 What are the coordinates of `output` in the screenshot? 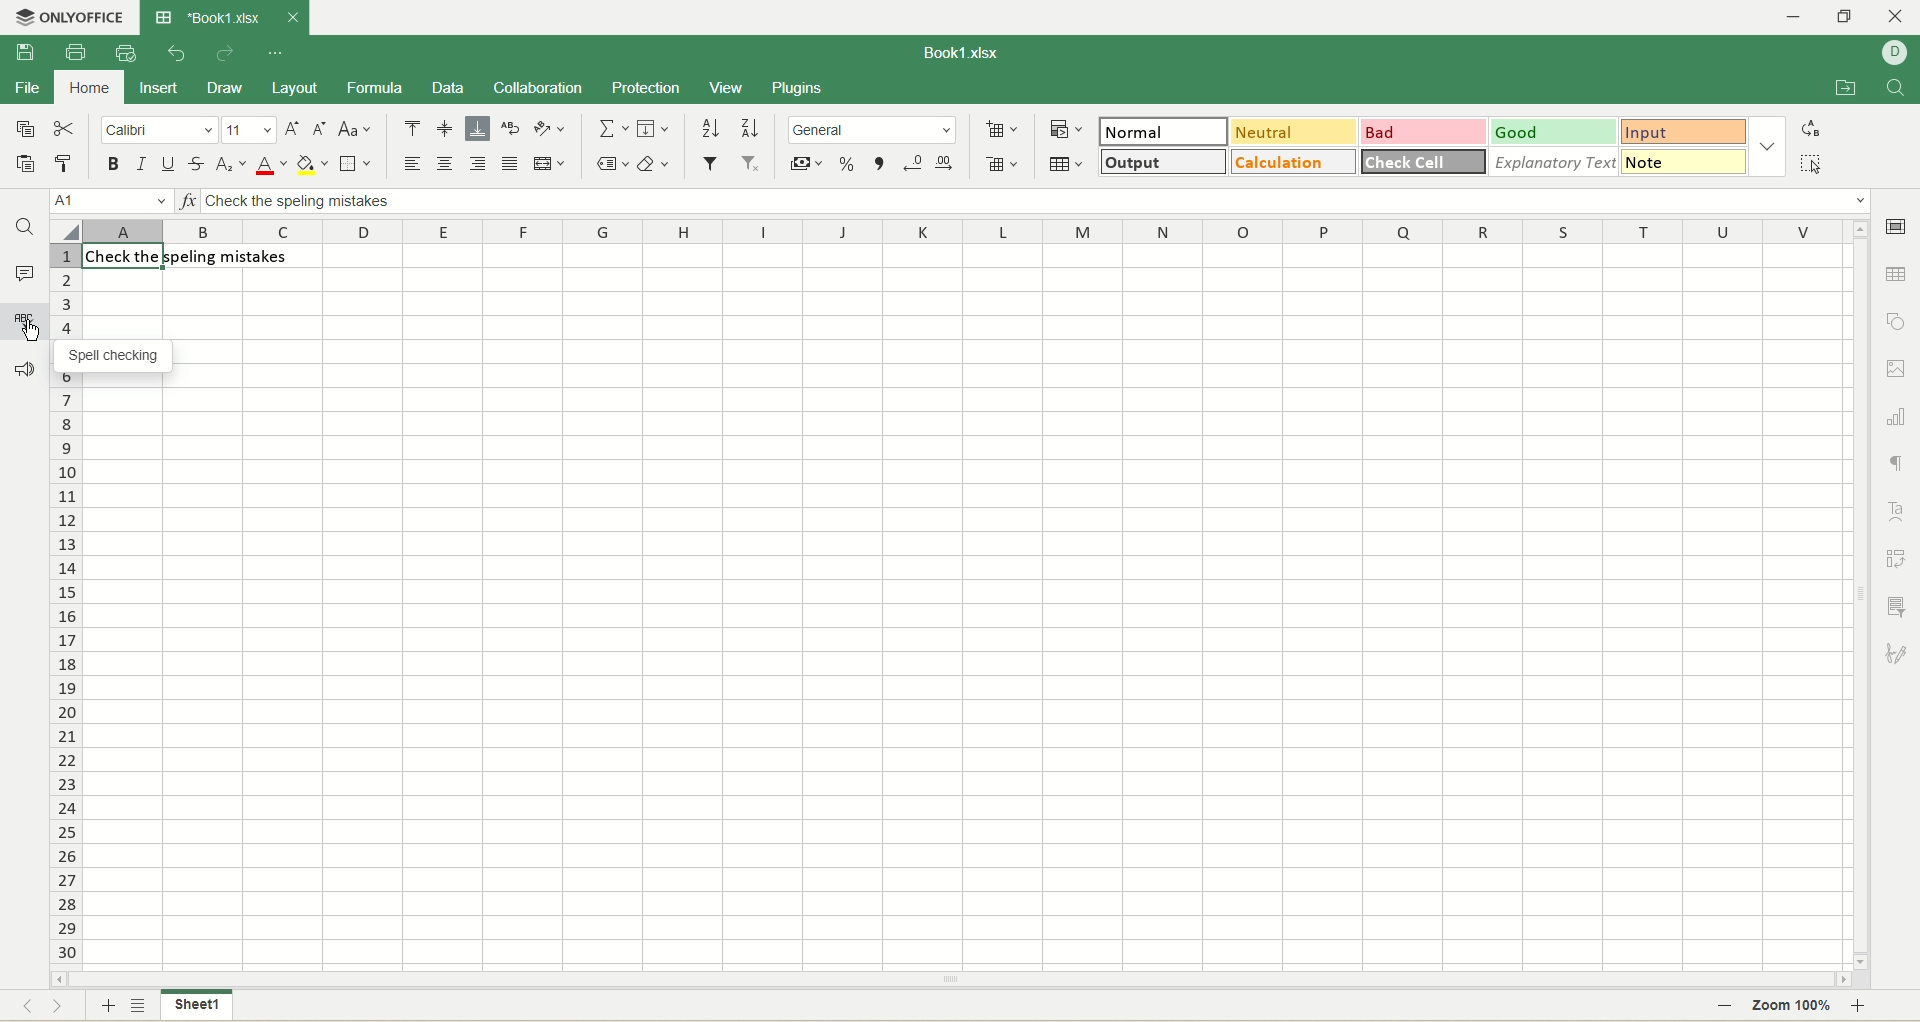 It's located at (1161, 162).